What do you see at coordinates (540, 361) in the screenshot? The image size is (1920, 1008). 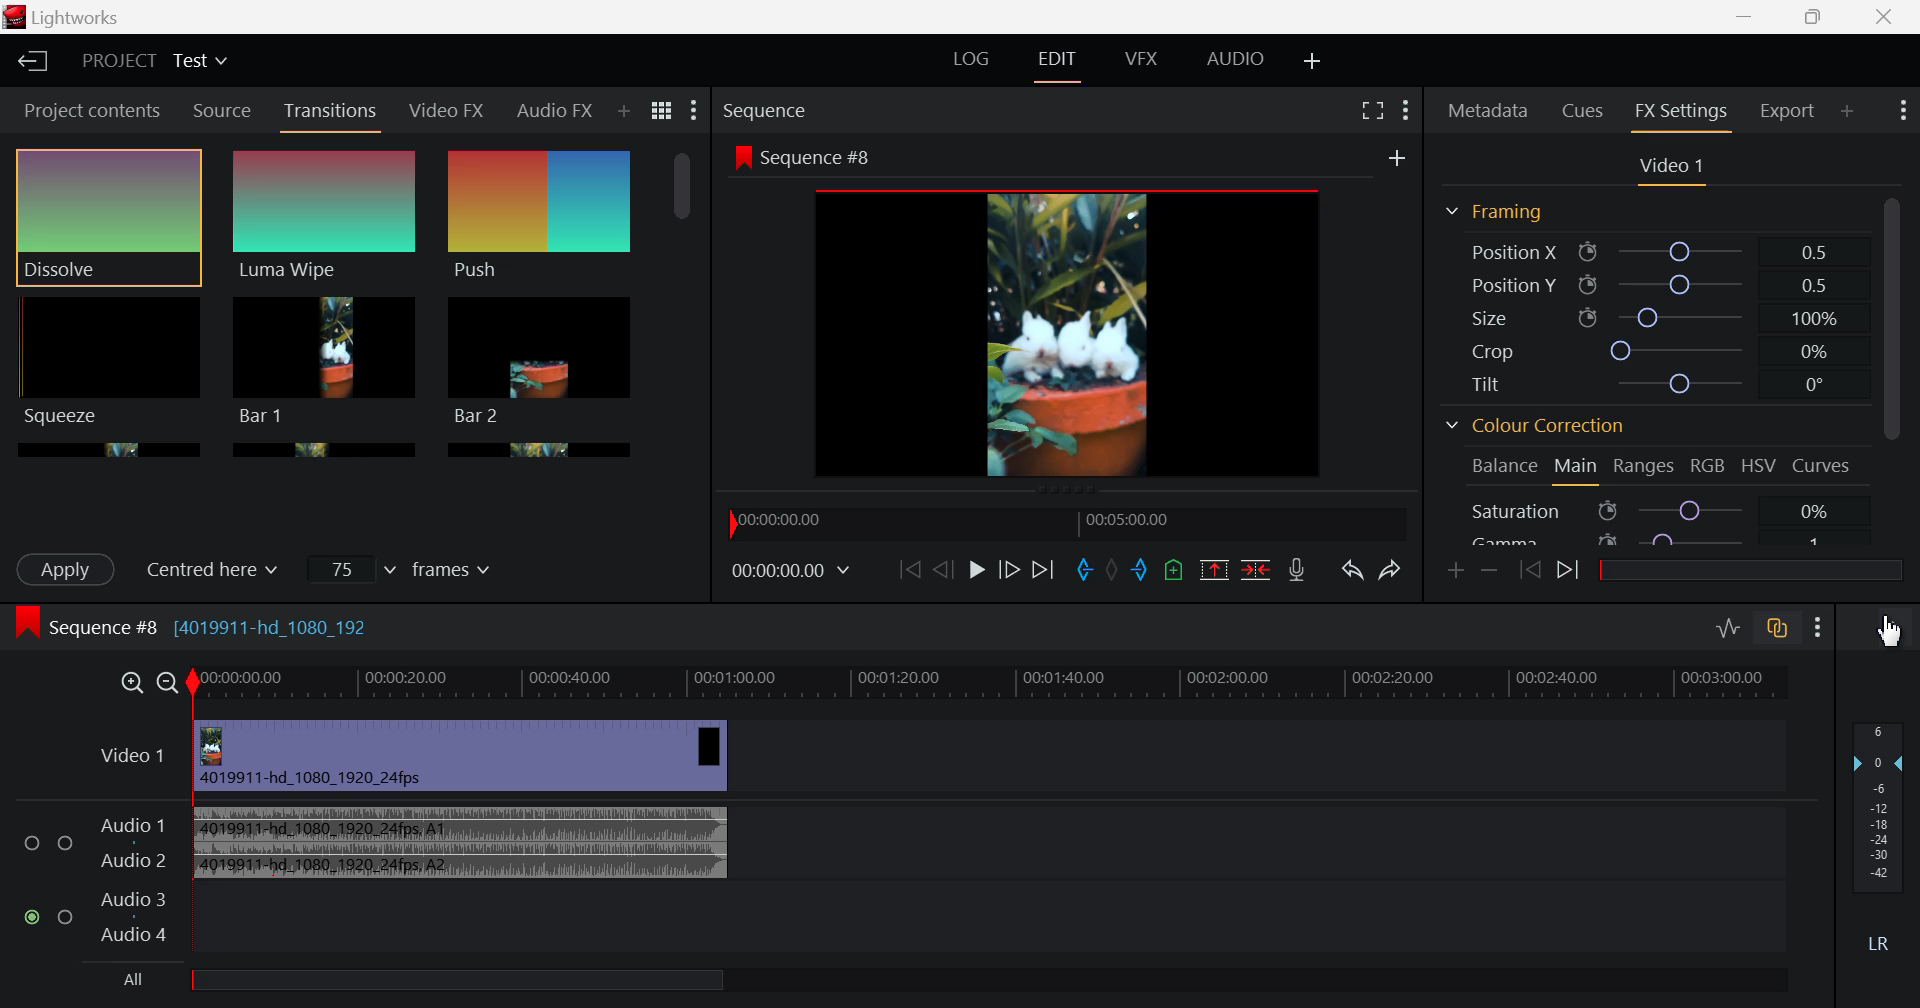 I see `Bar 1` at bounding box center [540, 361].